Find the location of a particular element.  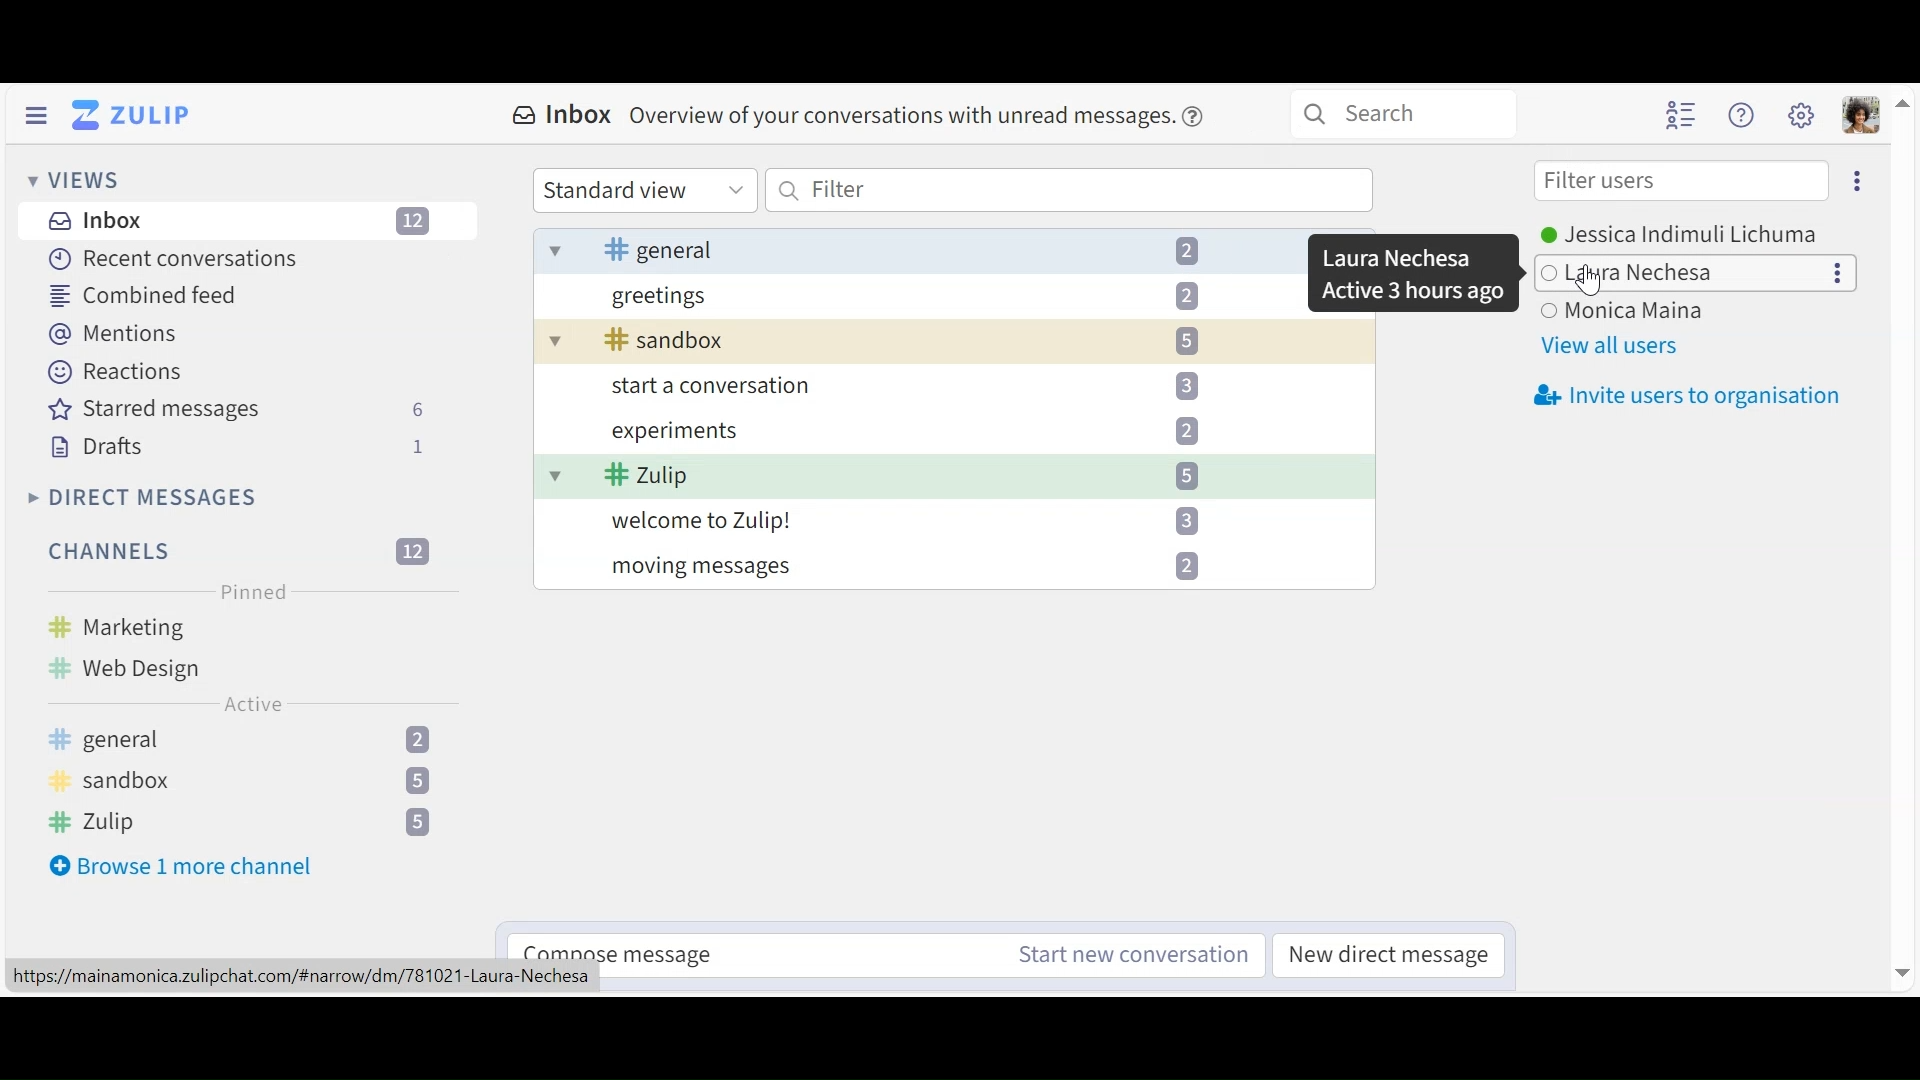

Starred messages is located at coordinates (237, 410).